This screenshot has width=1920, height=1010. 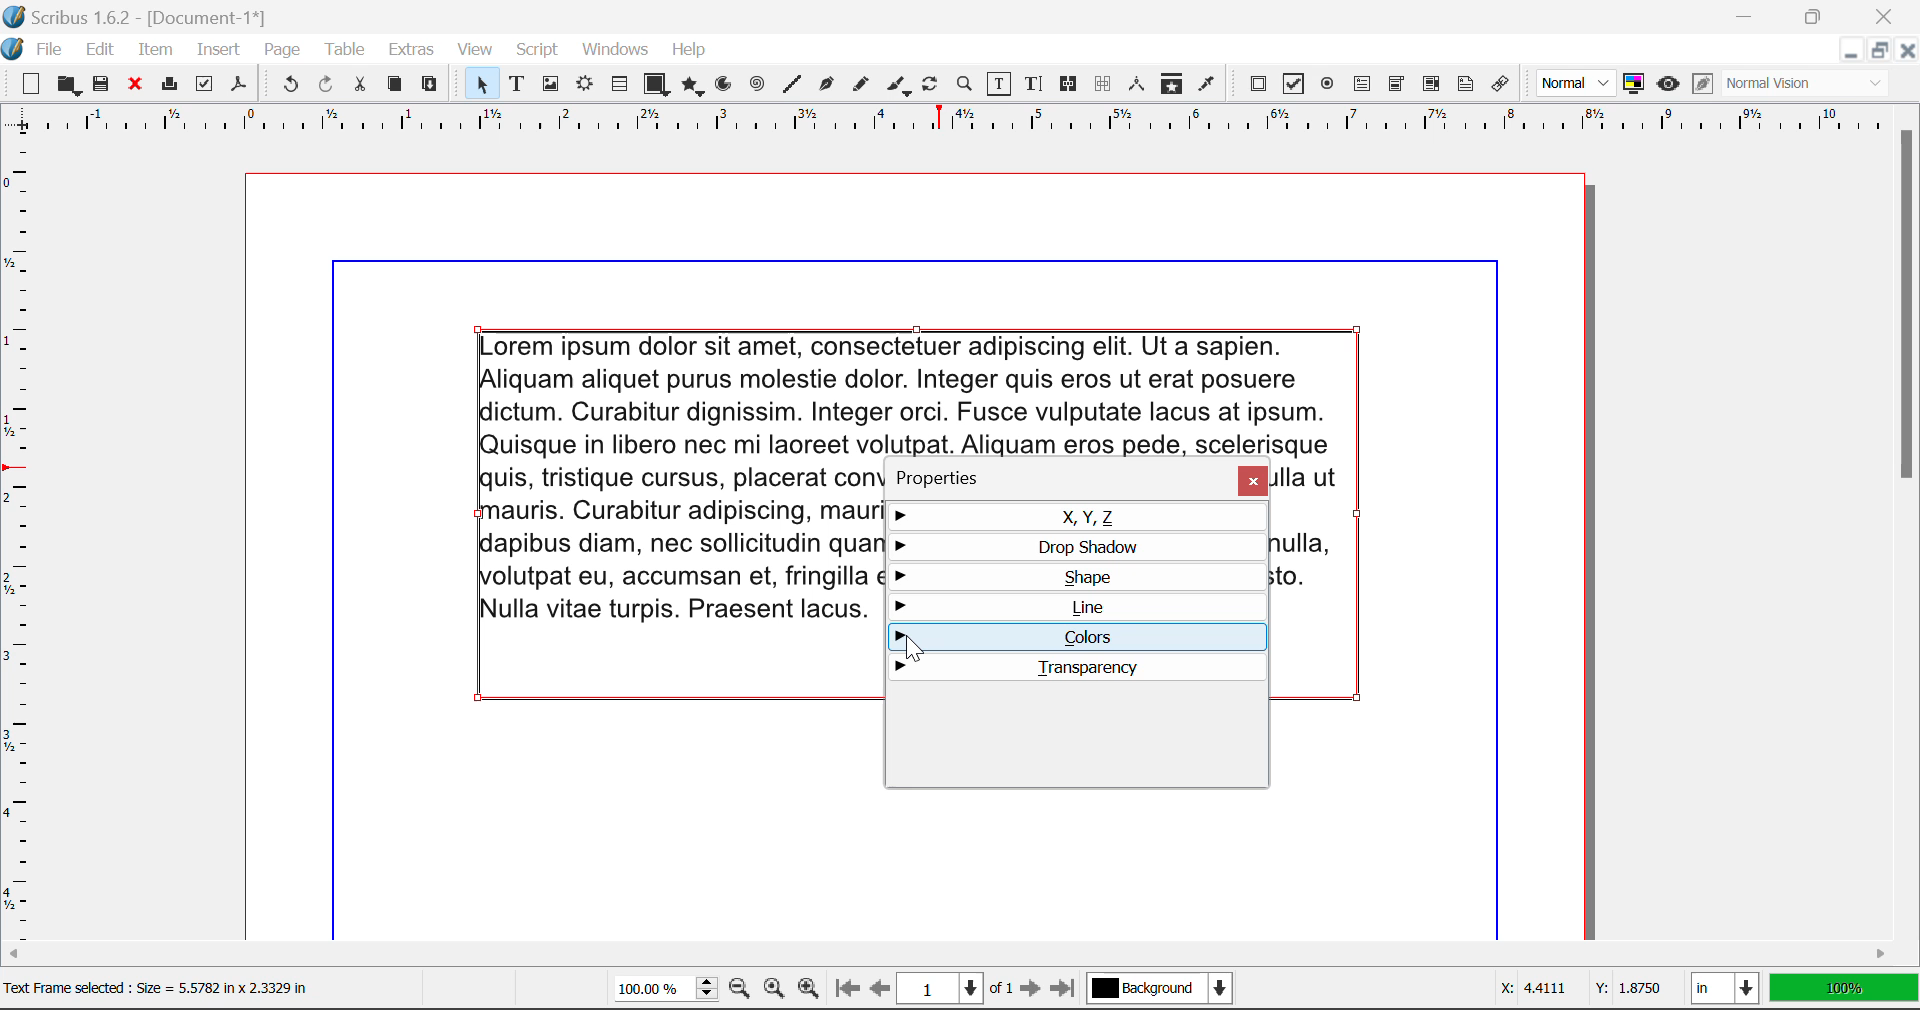 What do you see at coordinates (396, 84) in the screenshot?
I see `Copy` at bounding box center [396, 84].